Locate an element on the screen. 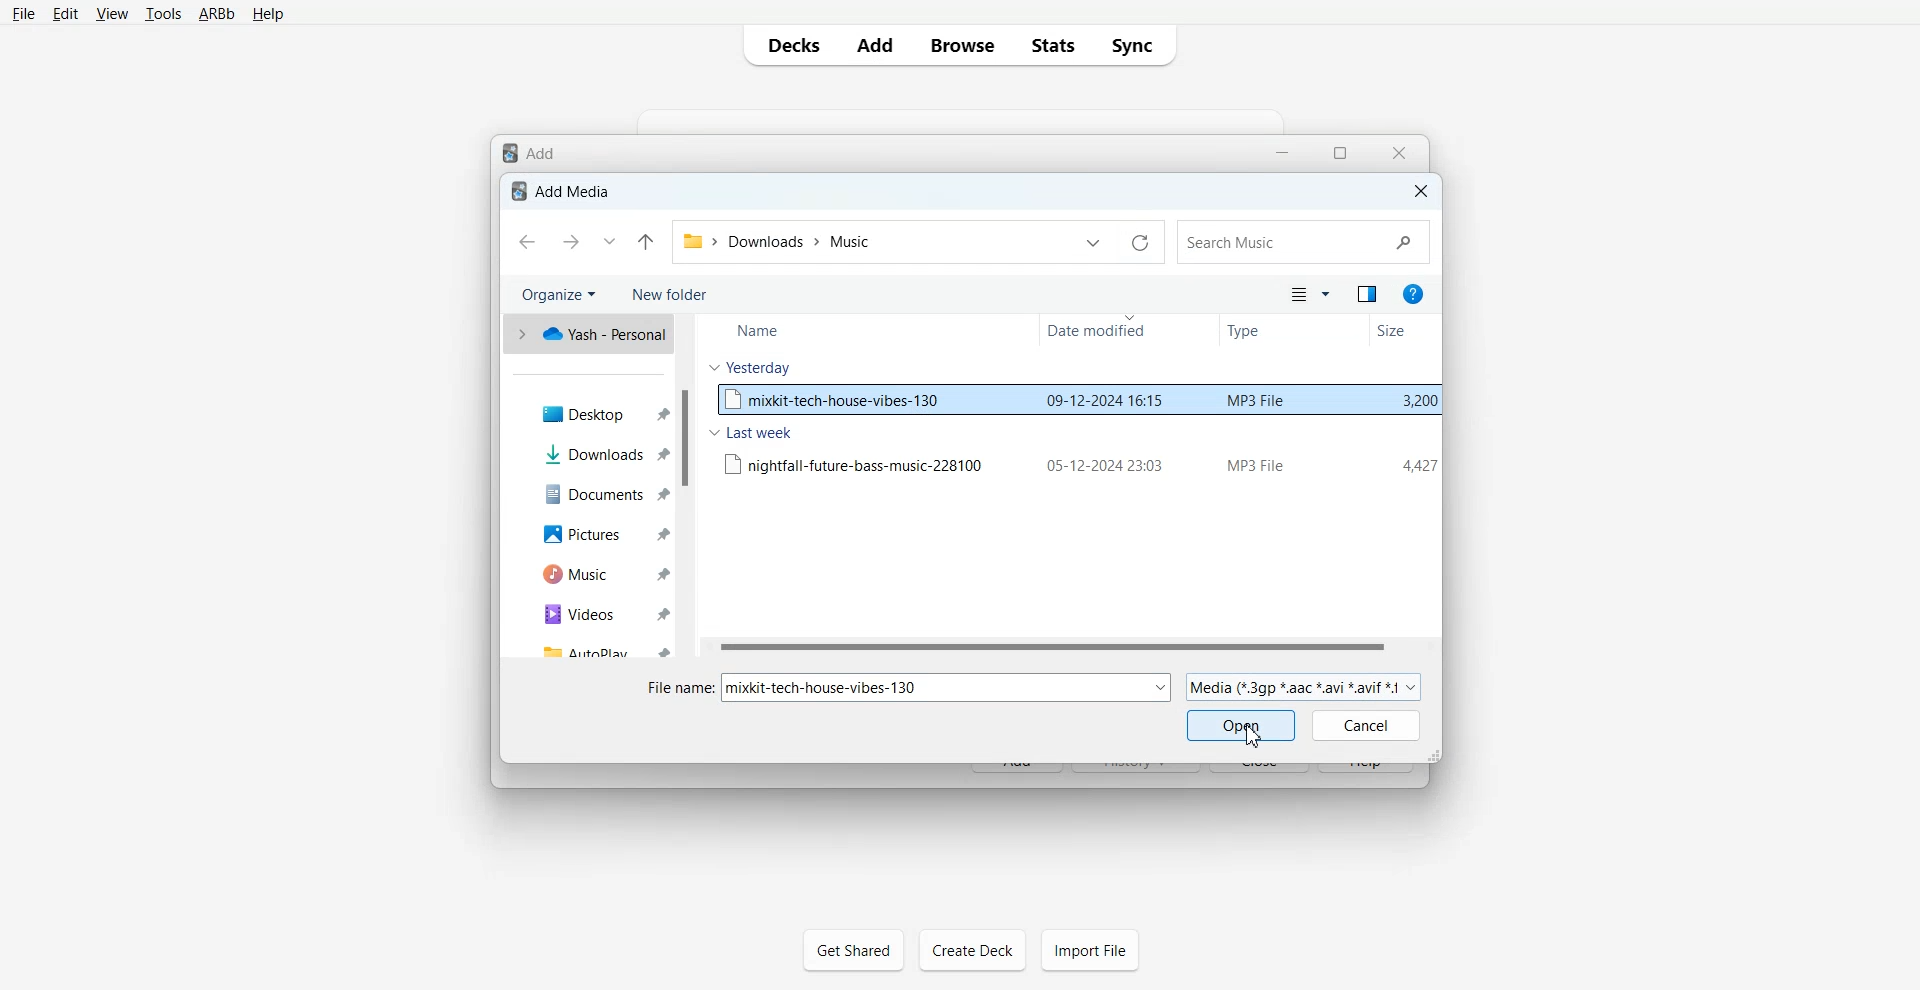  One Drive is located at coordinates (588, 335).